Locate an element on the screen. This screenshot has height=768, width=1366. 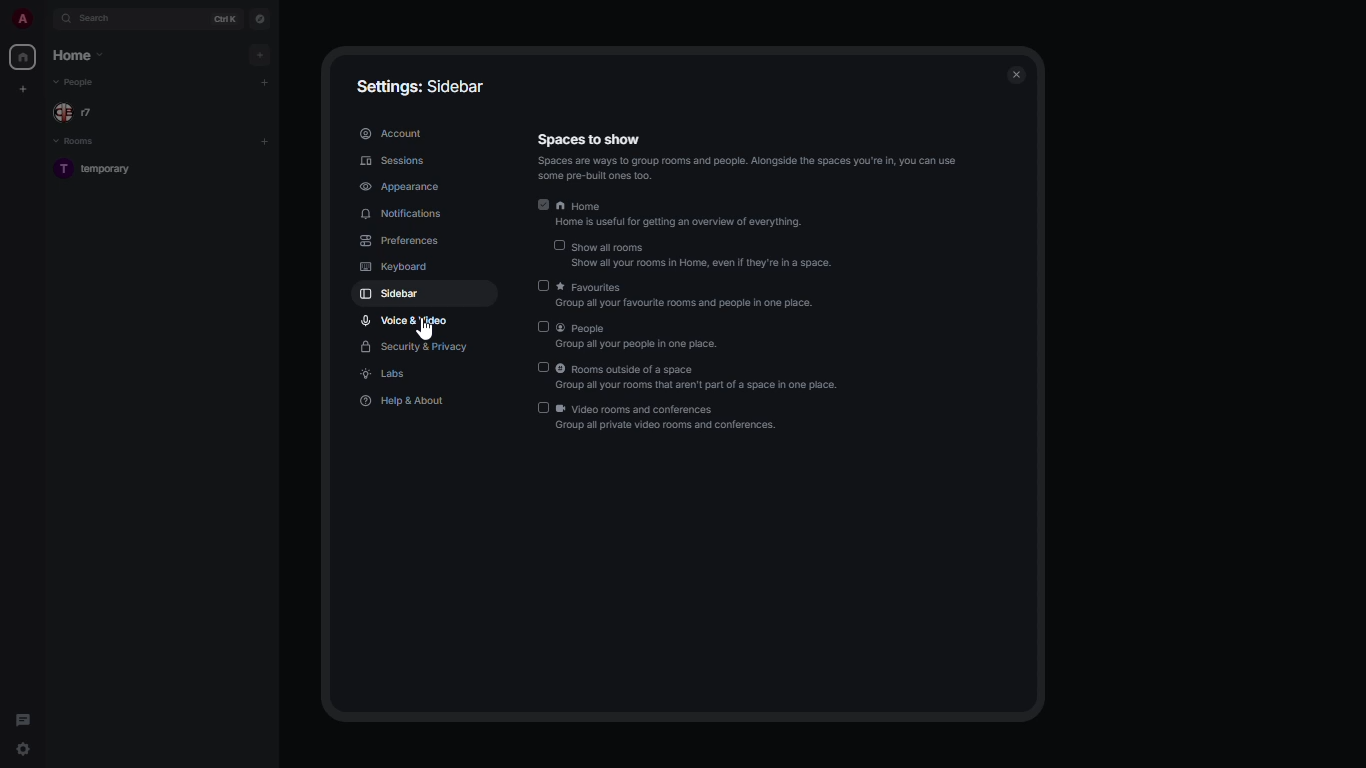
security & privacy is located at coordinates (416, 348).